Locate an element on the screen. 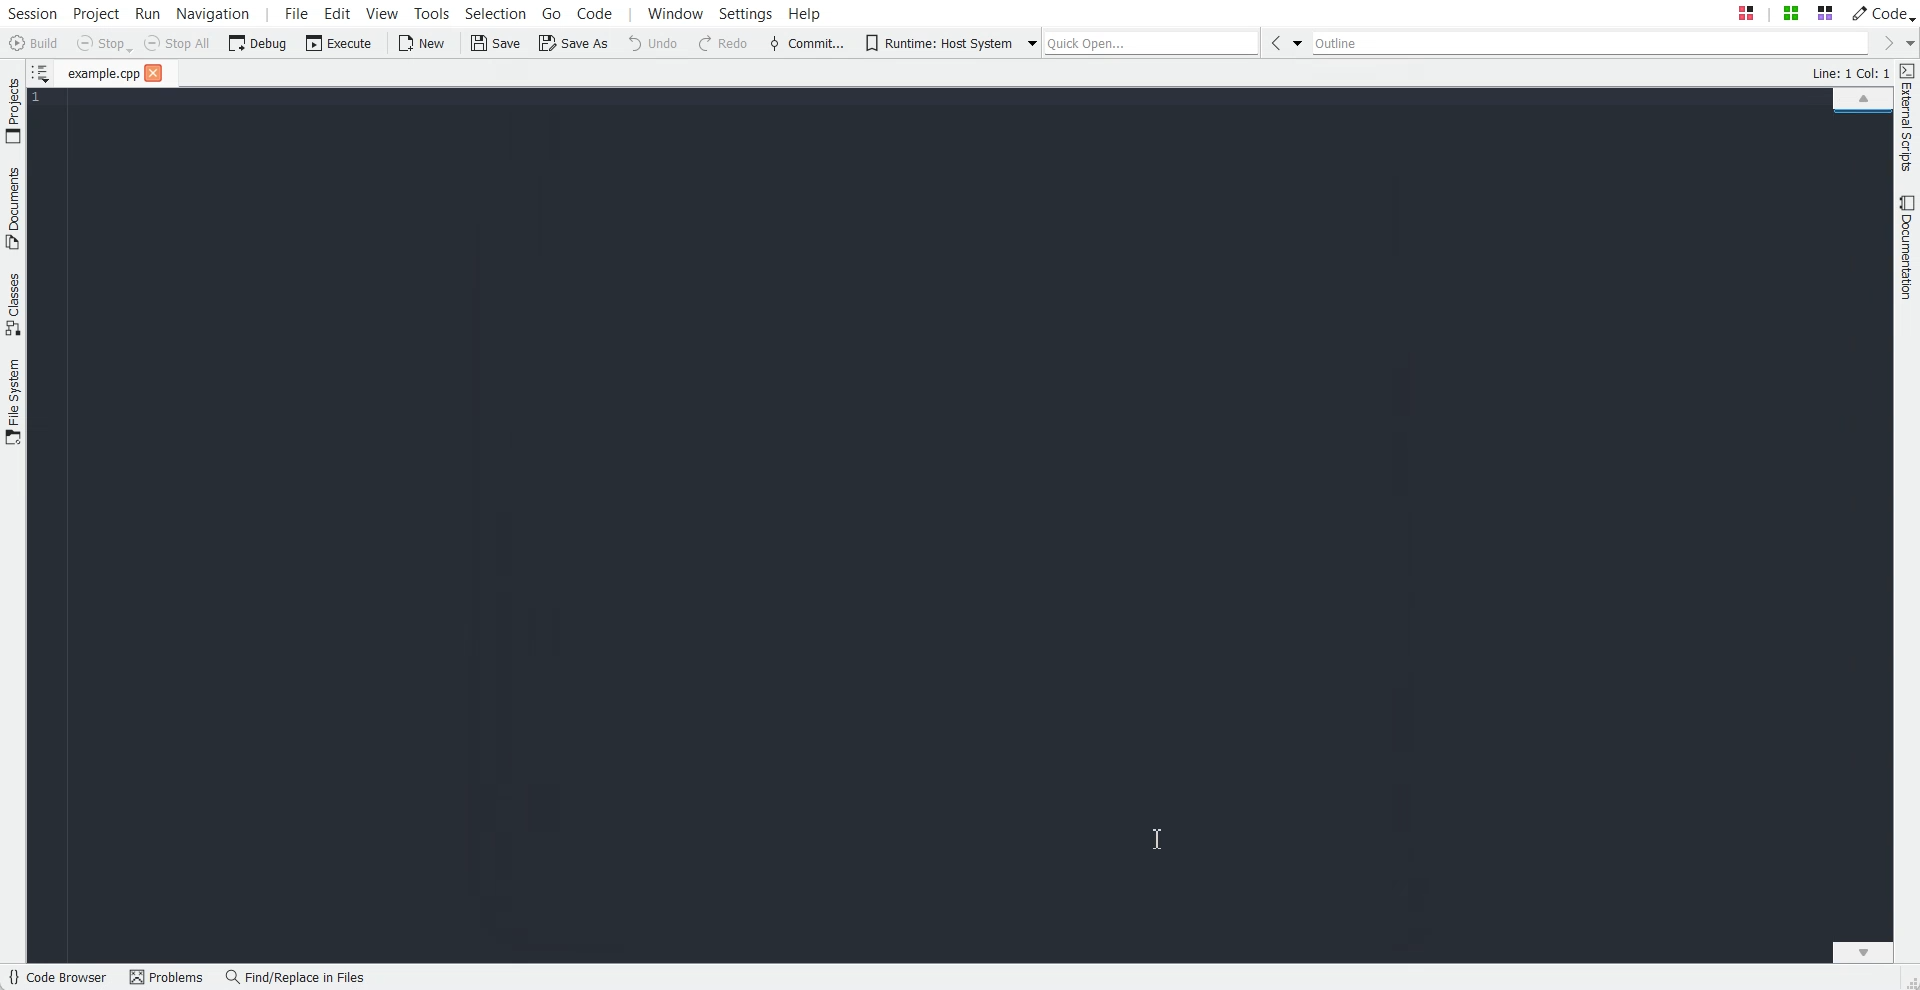 The width and height of the screenshot is (1920, 990). Commit is located at coordinates (807, 43).